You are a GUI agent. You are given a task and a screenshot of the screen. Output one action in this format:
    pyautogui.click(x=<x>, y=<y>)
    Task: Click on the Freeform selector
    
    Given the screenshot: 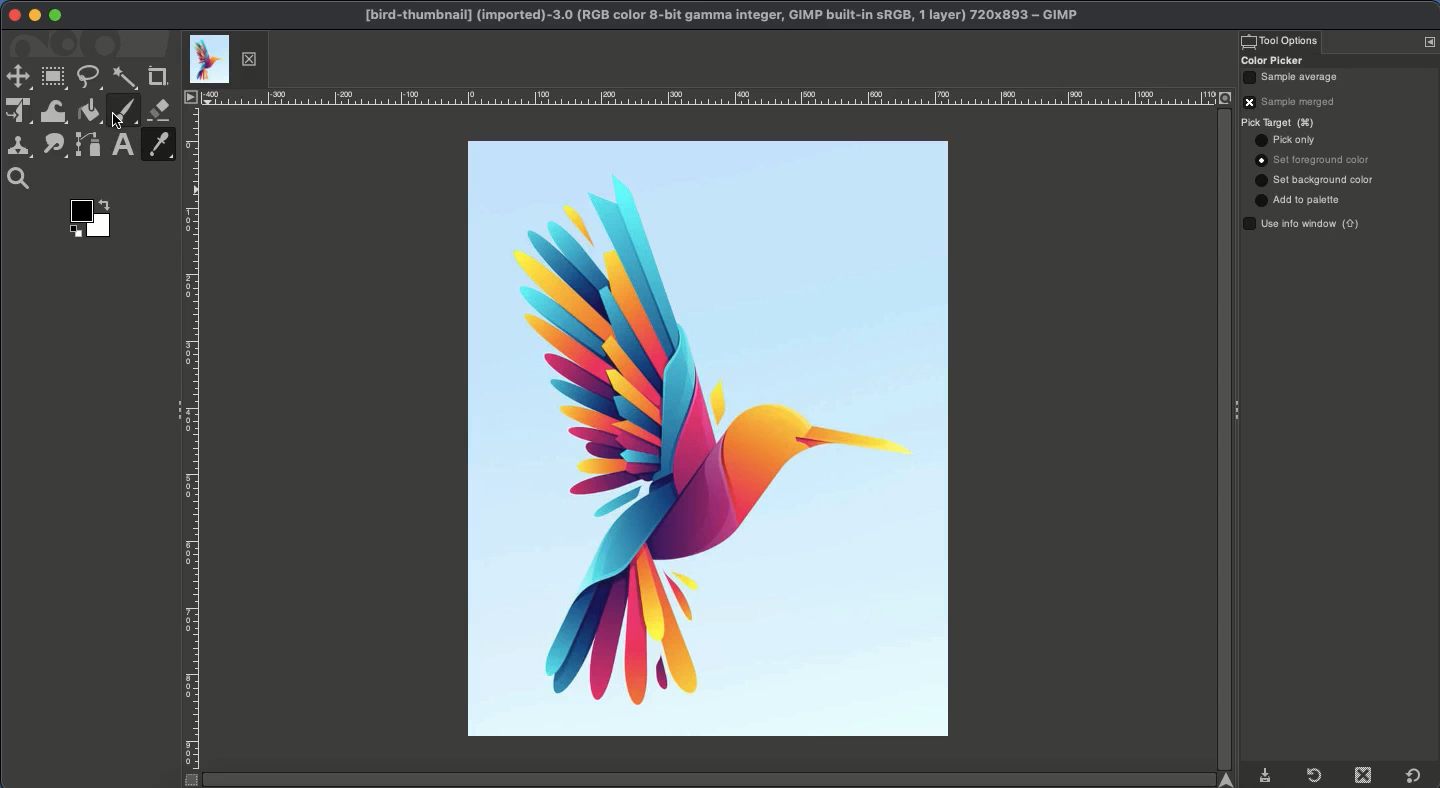 What is the action you would take?
    pyautogui.click(x=90, y=78)
    